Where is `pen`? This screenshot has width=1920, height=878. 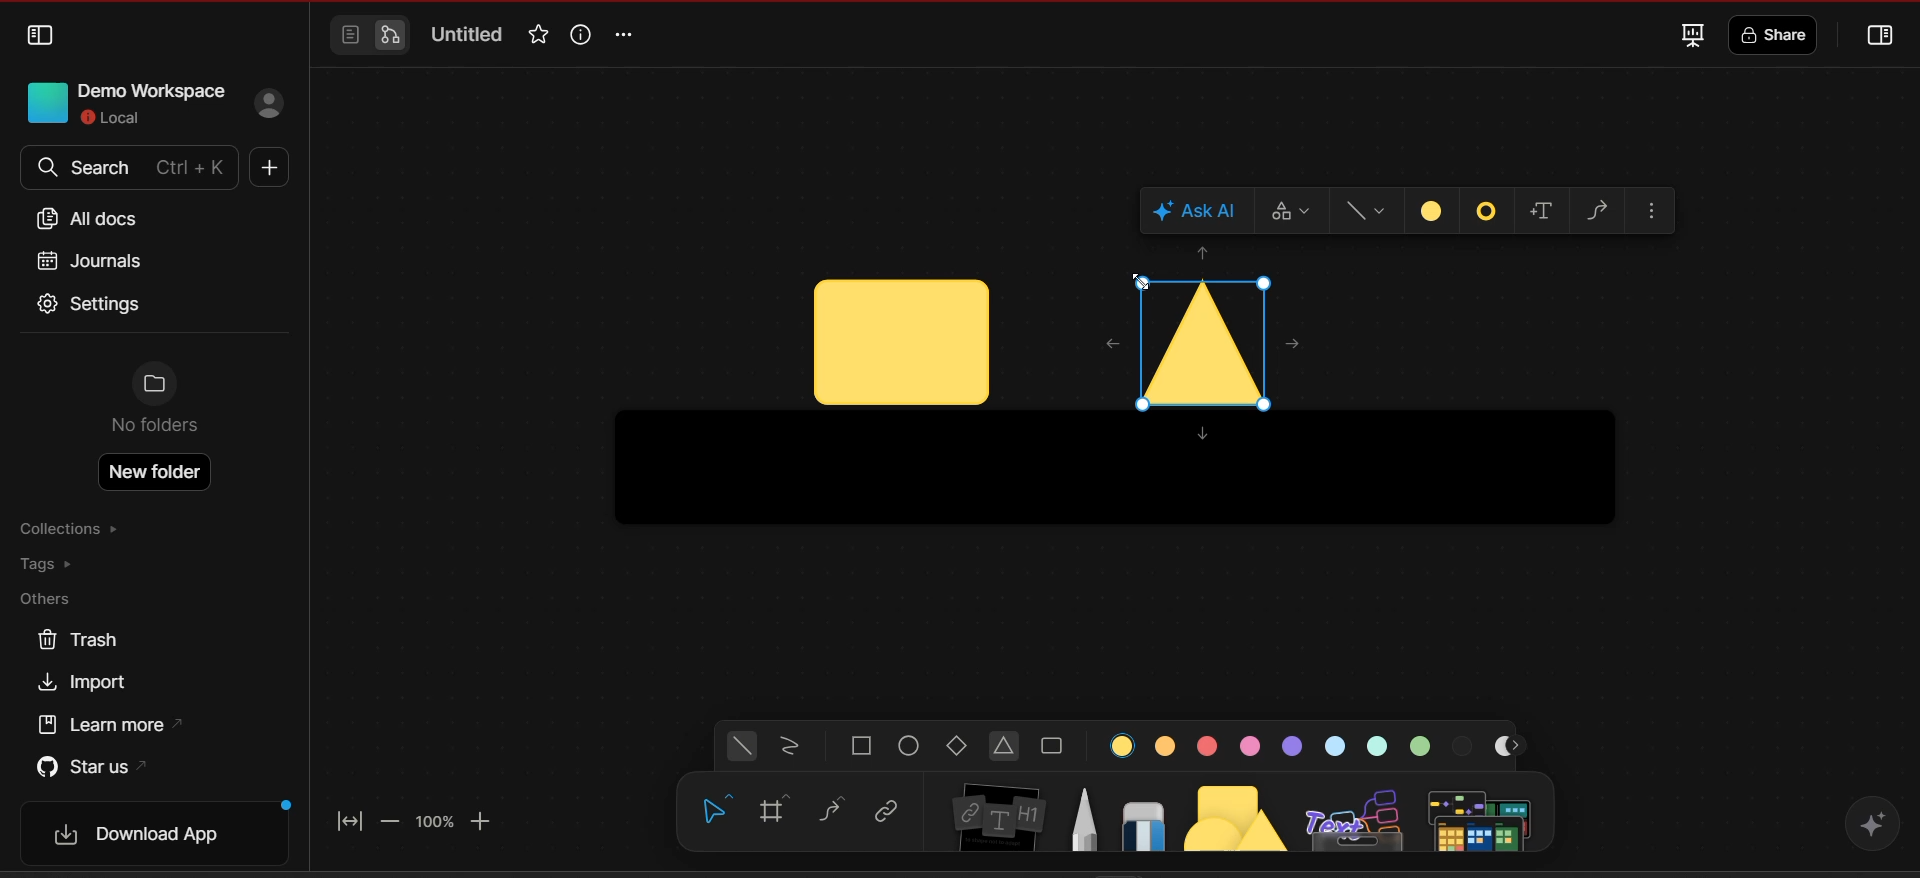 pen is located at coordinates (1084, 817).